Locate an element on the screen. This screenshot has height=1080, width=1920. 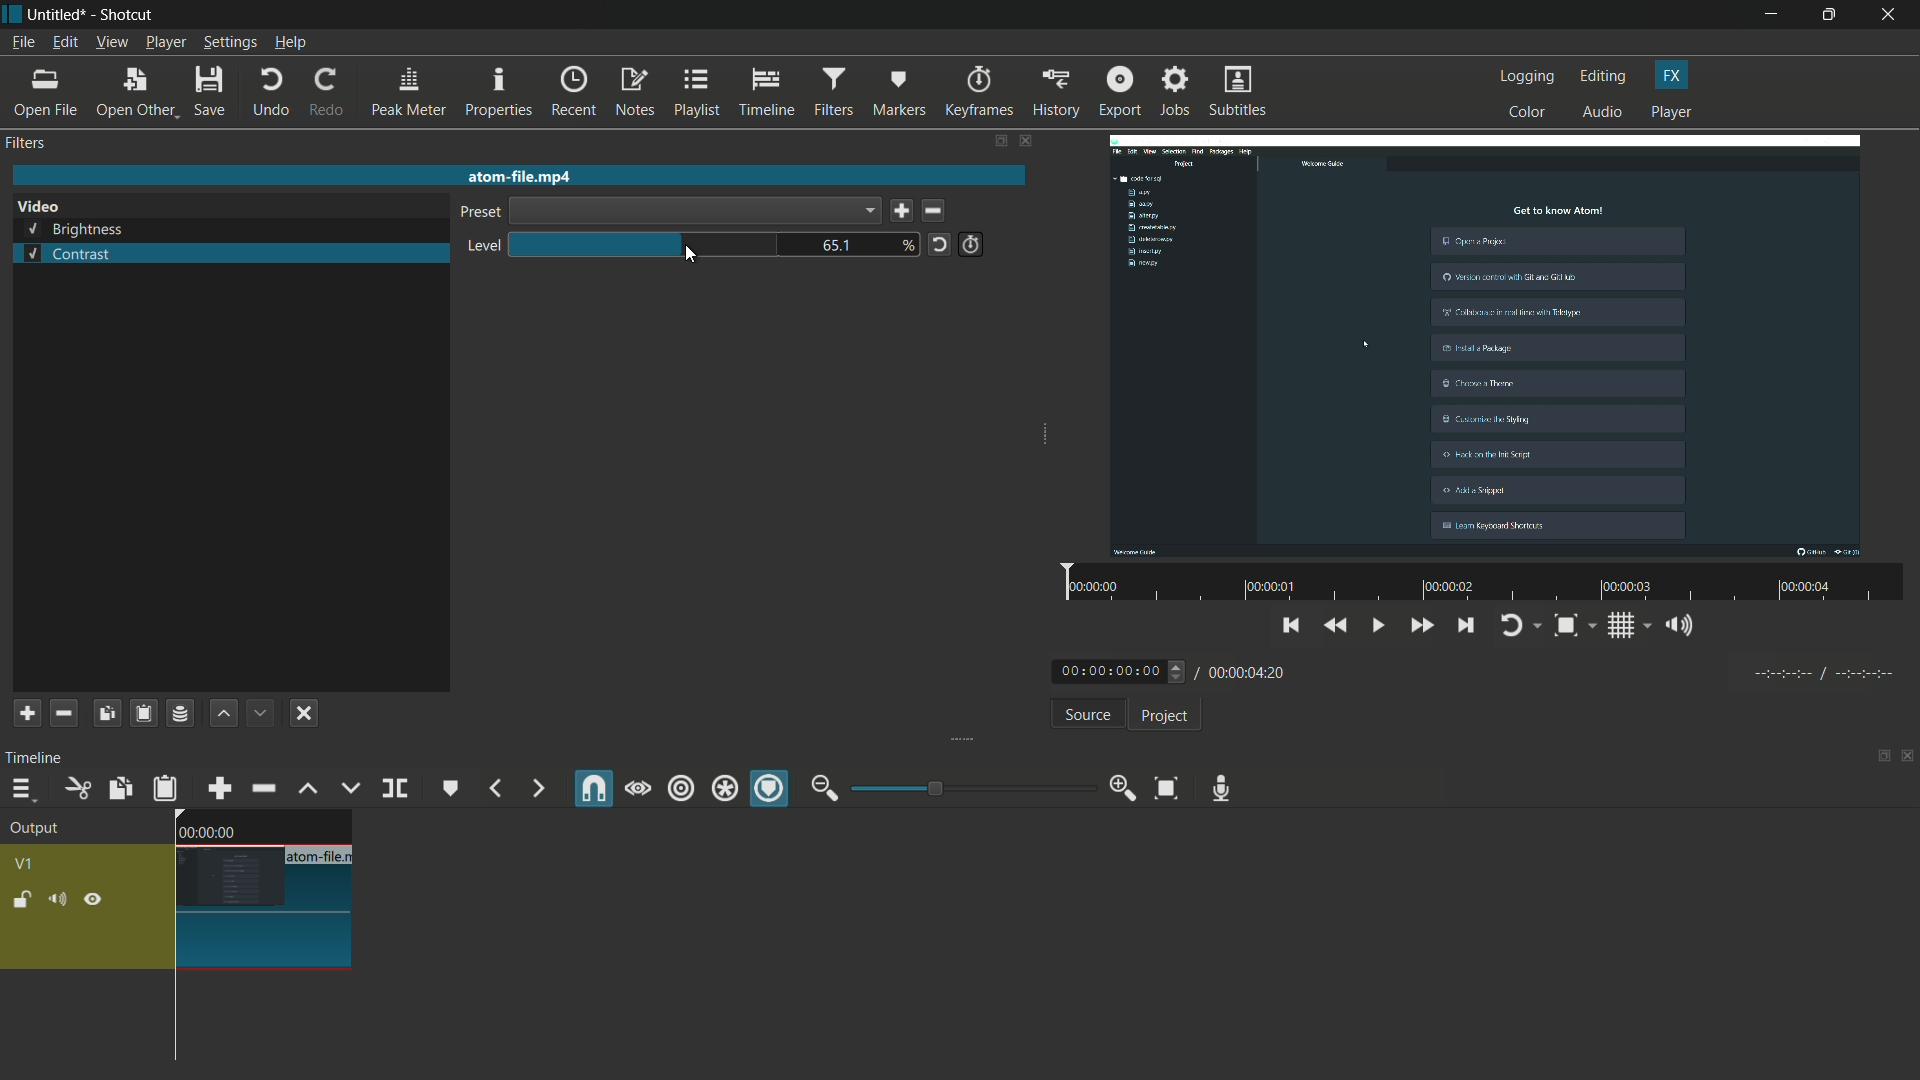
brightness bar is located at coordinates (646, 244).